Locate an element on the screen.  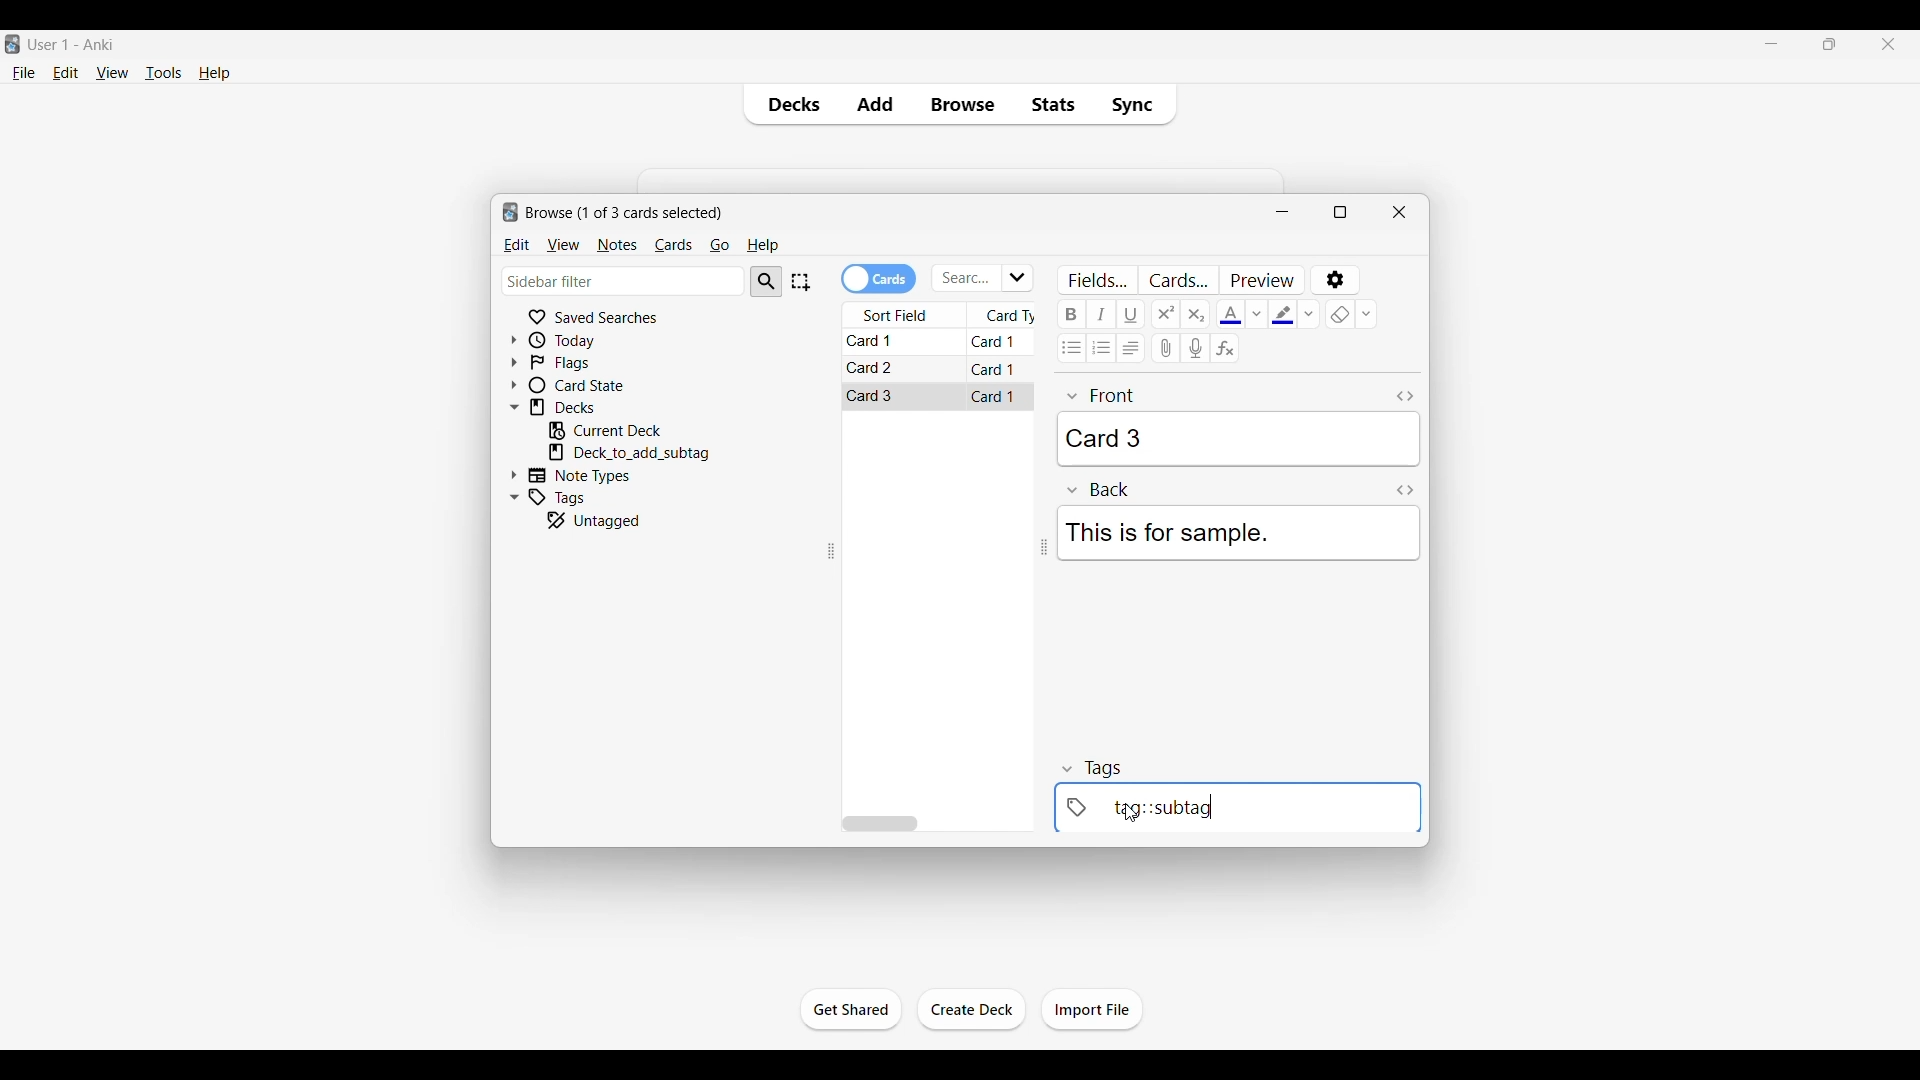
tag::subtag is located at coordinates (1238, 808).